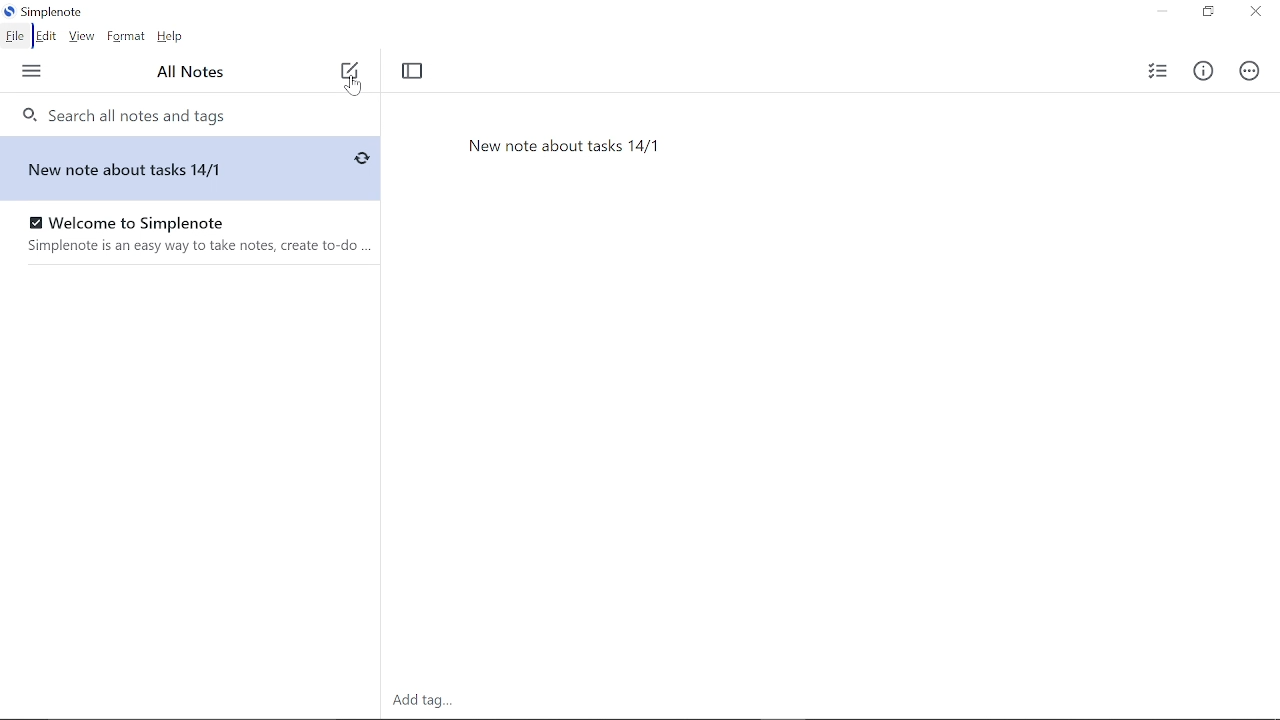 The height and width of the screenshot is (720, 1280). Describe the element at coordinates (155, 168) in the screenshot. I see `New note about tasks 14/1` at that location.